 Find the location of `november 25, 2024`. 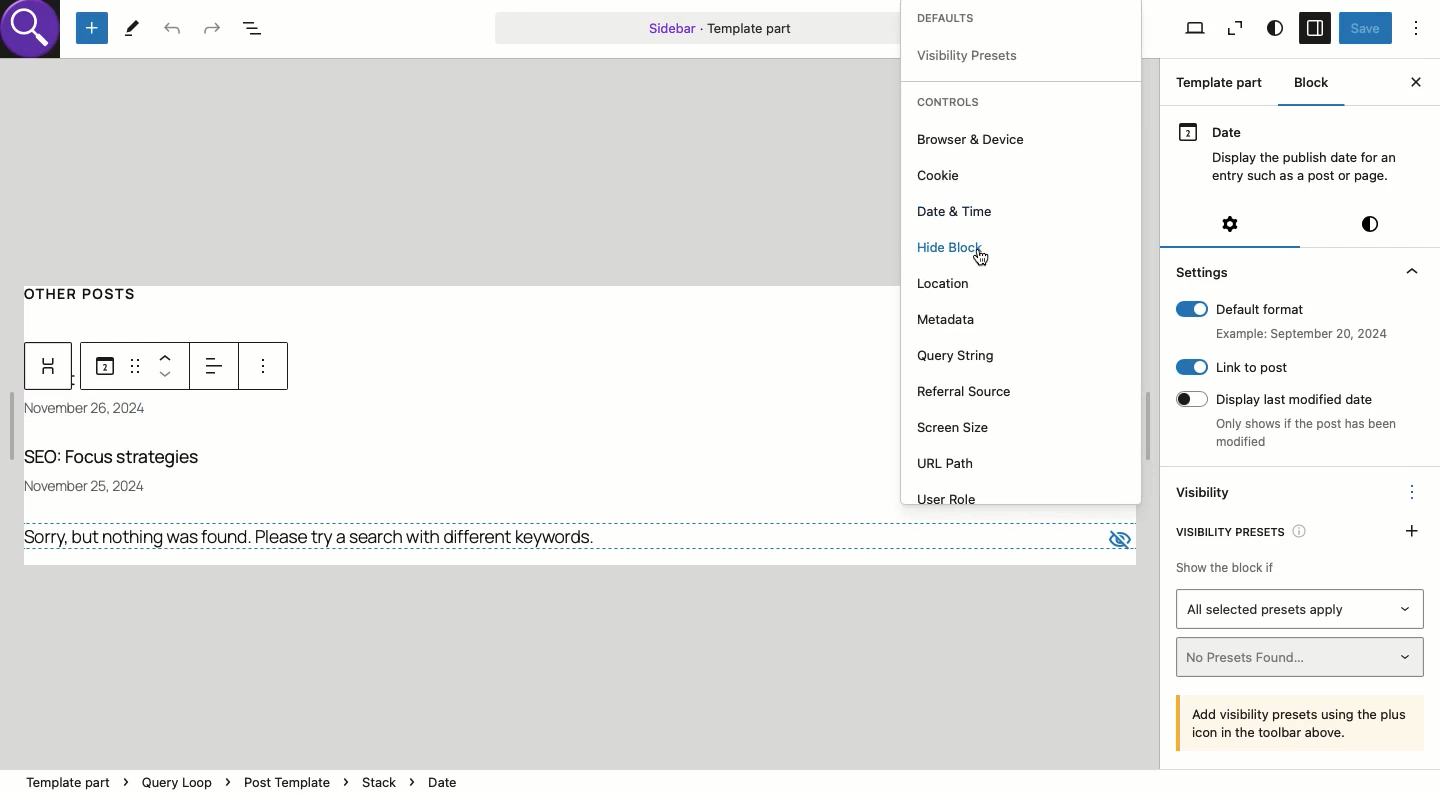

november 25, 2024 is located at coordinates (95, 483).